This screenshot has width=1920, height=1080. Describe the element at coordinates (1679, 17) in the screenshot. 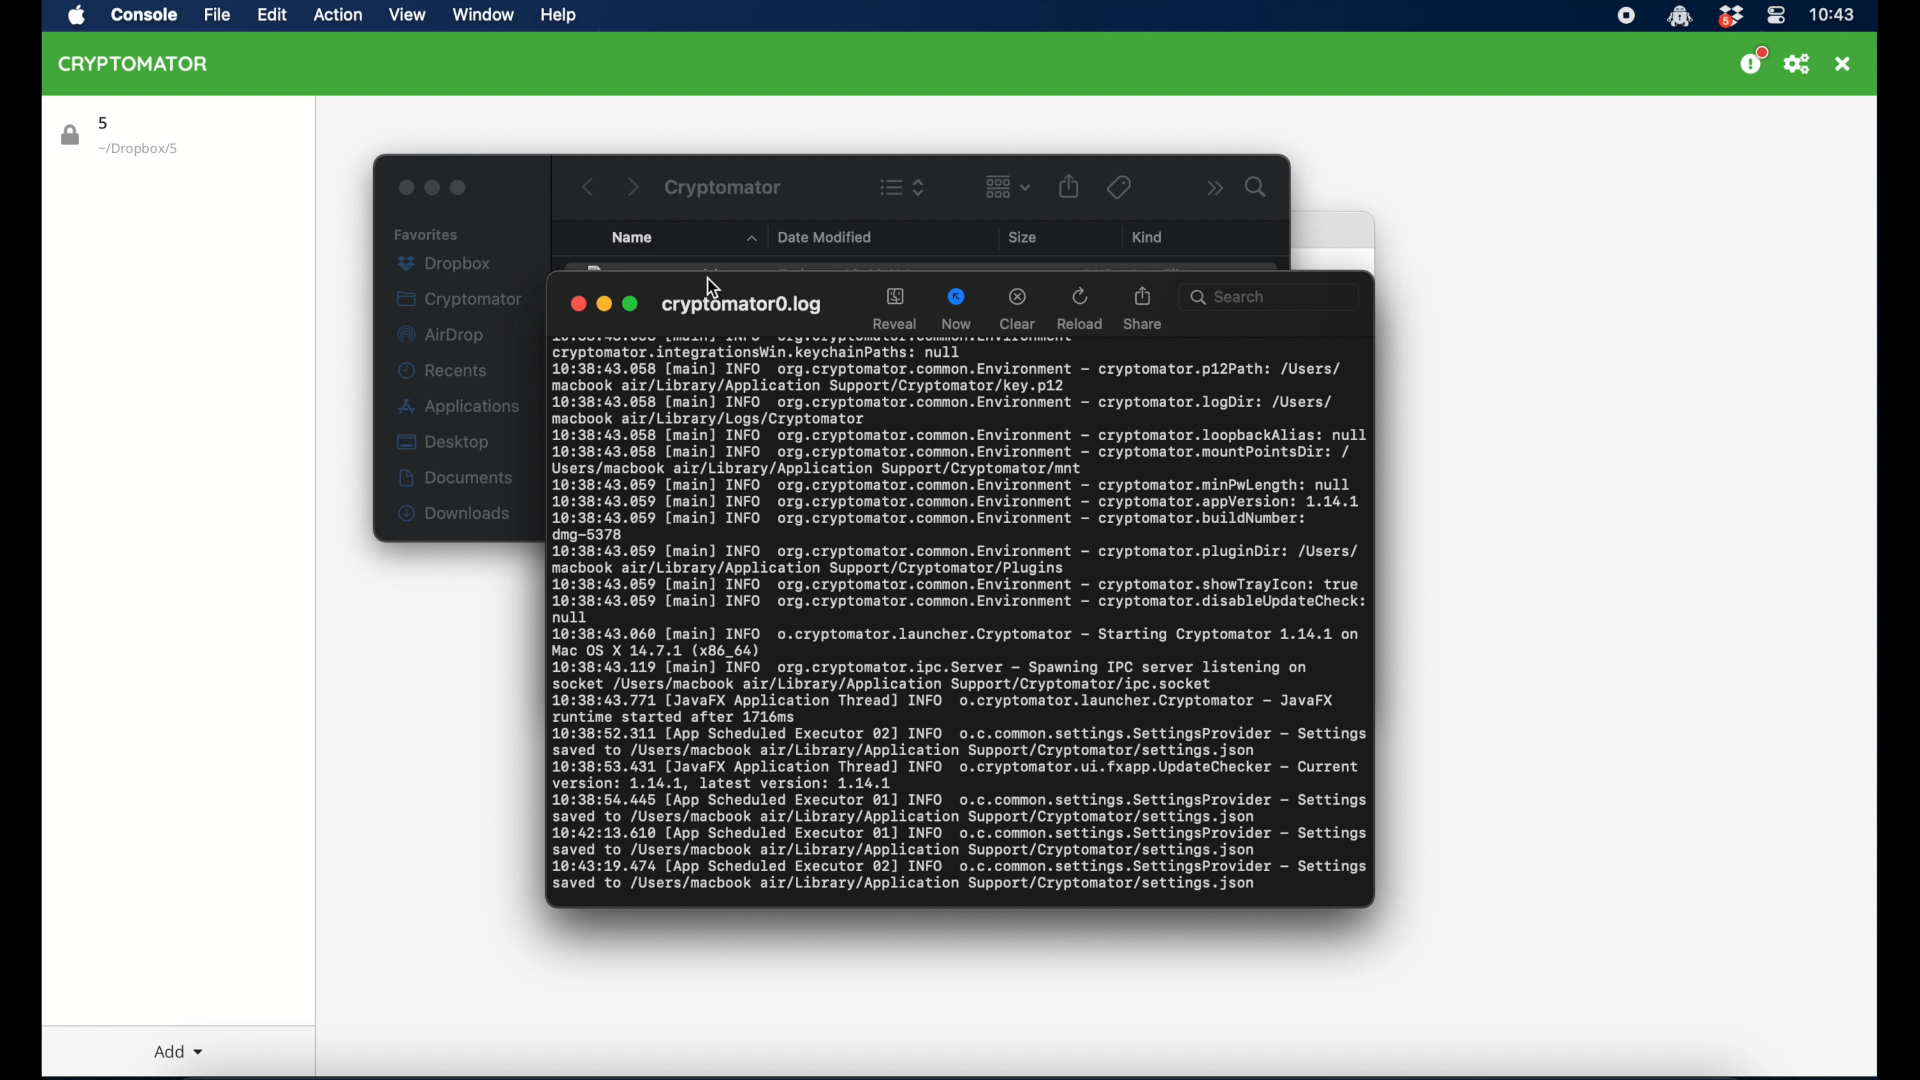

I see `cryptomator icon` at that location.